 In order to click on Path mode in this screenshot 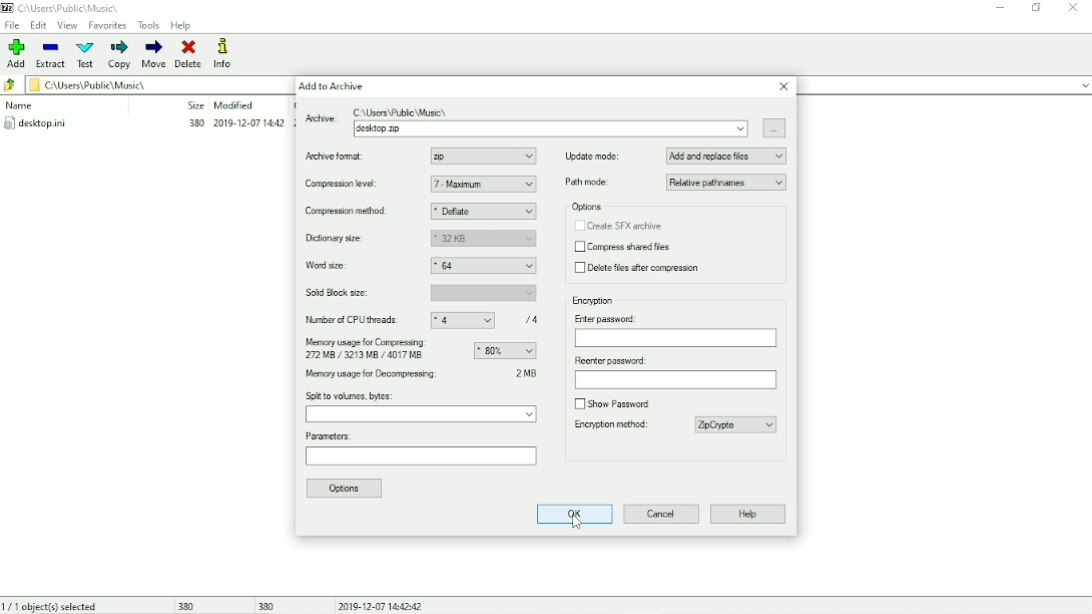, I will do `click(675, 183)`.